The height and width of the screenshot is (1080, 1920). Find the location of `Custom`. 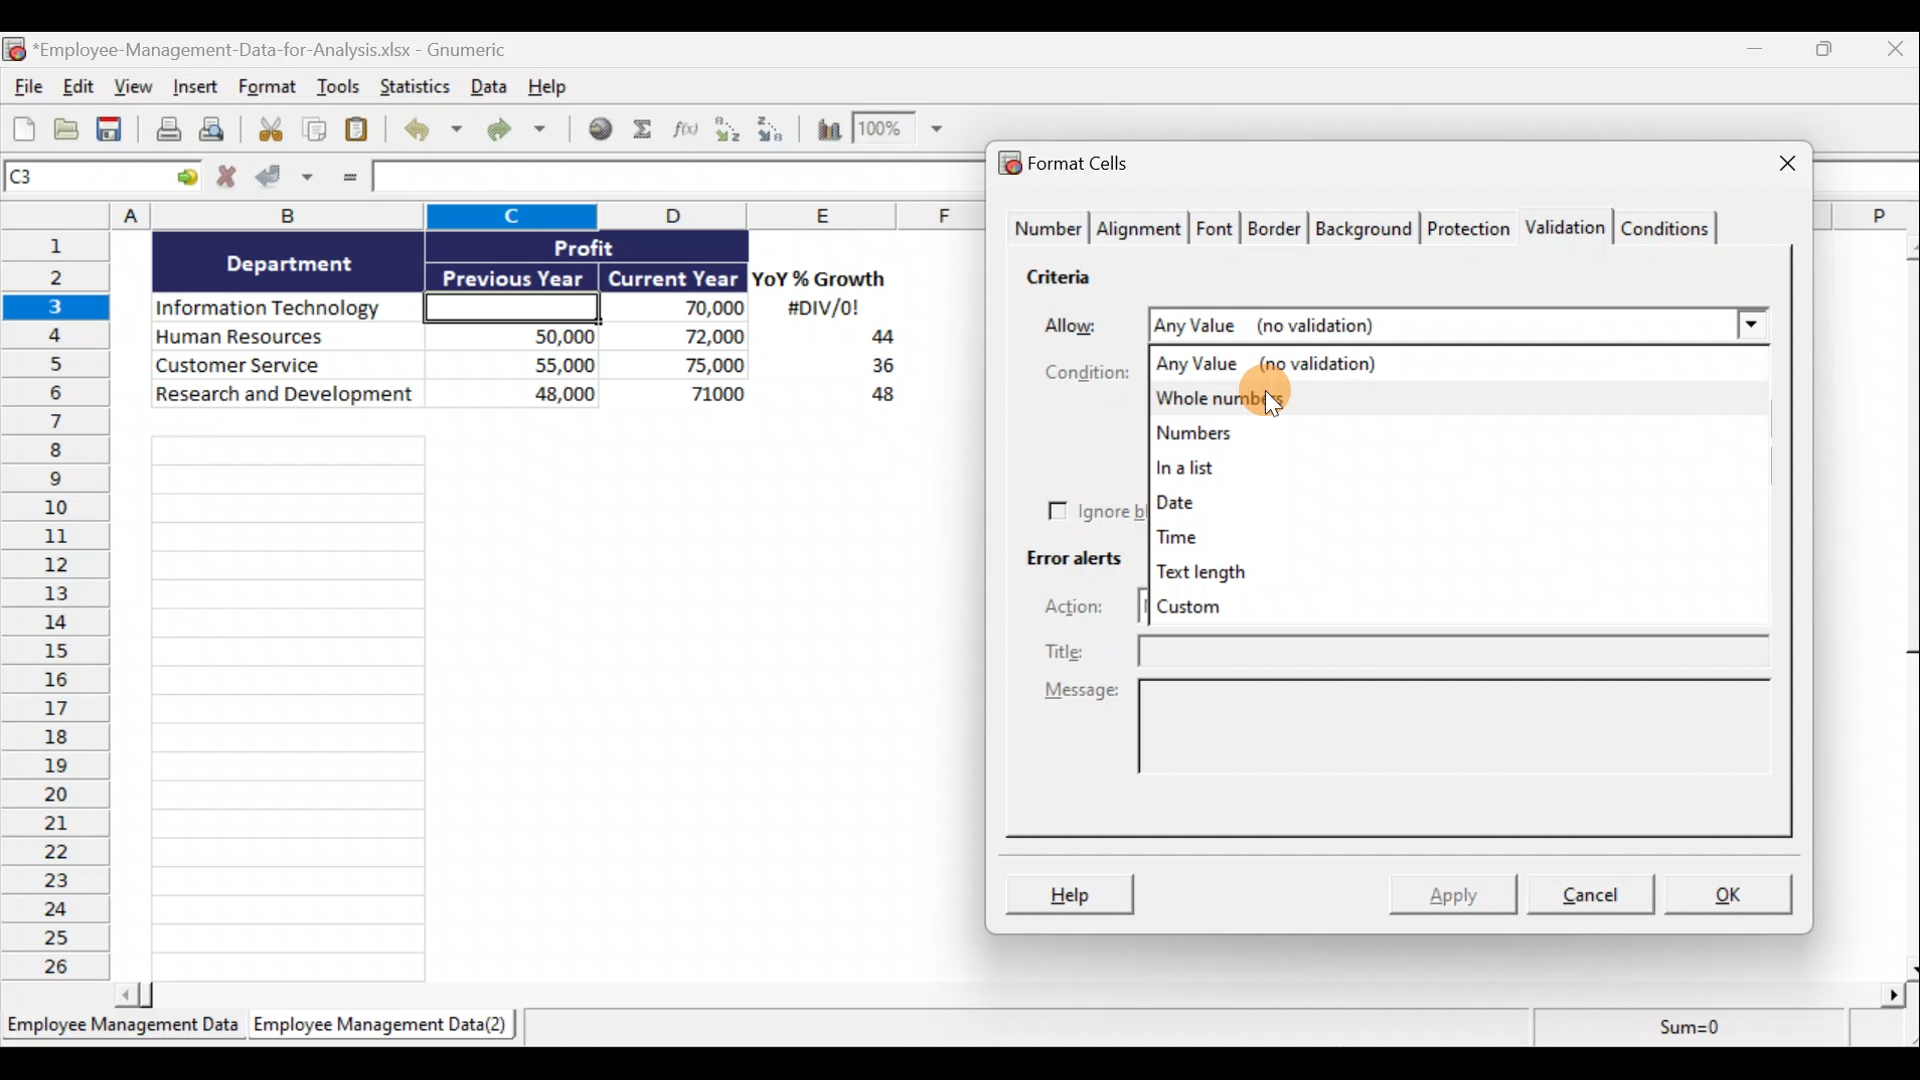

Custom is located at coordinates (1463, 614).